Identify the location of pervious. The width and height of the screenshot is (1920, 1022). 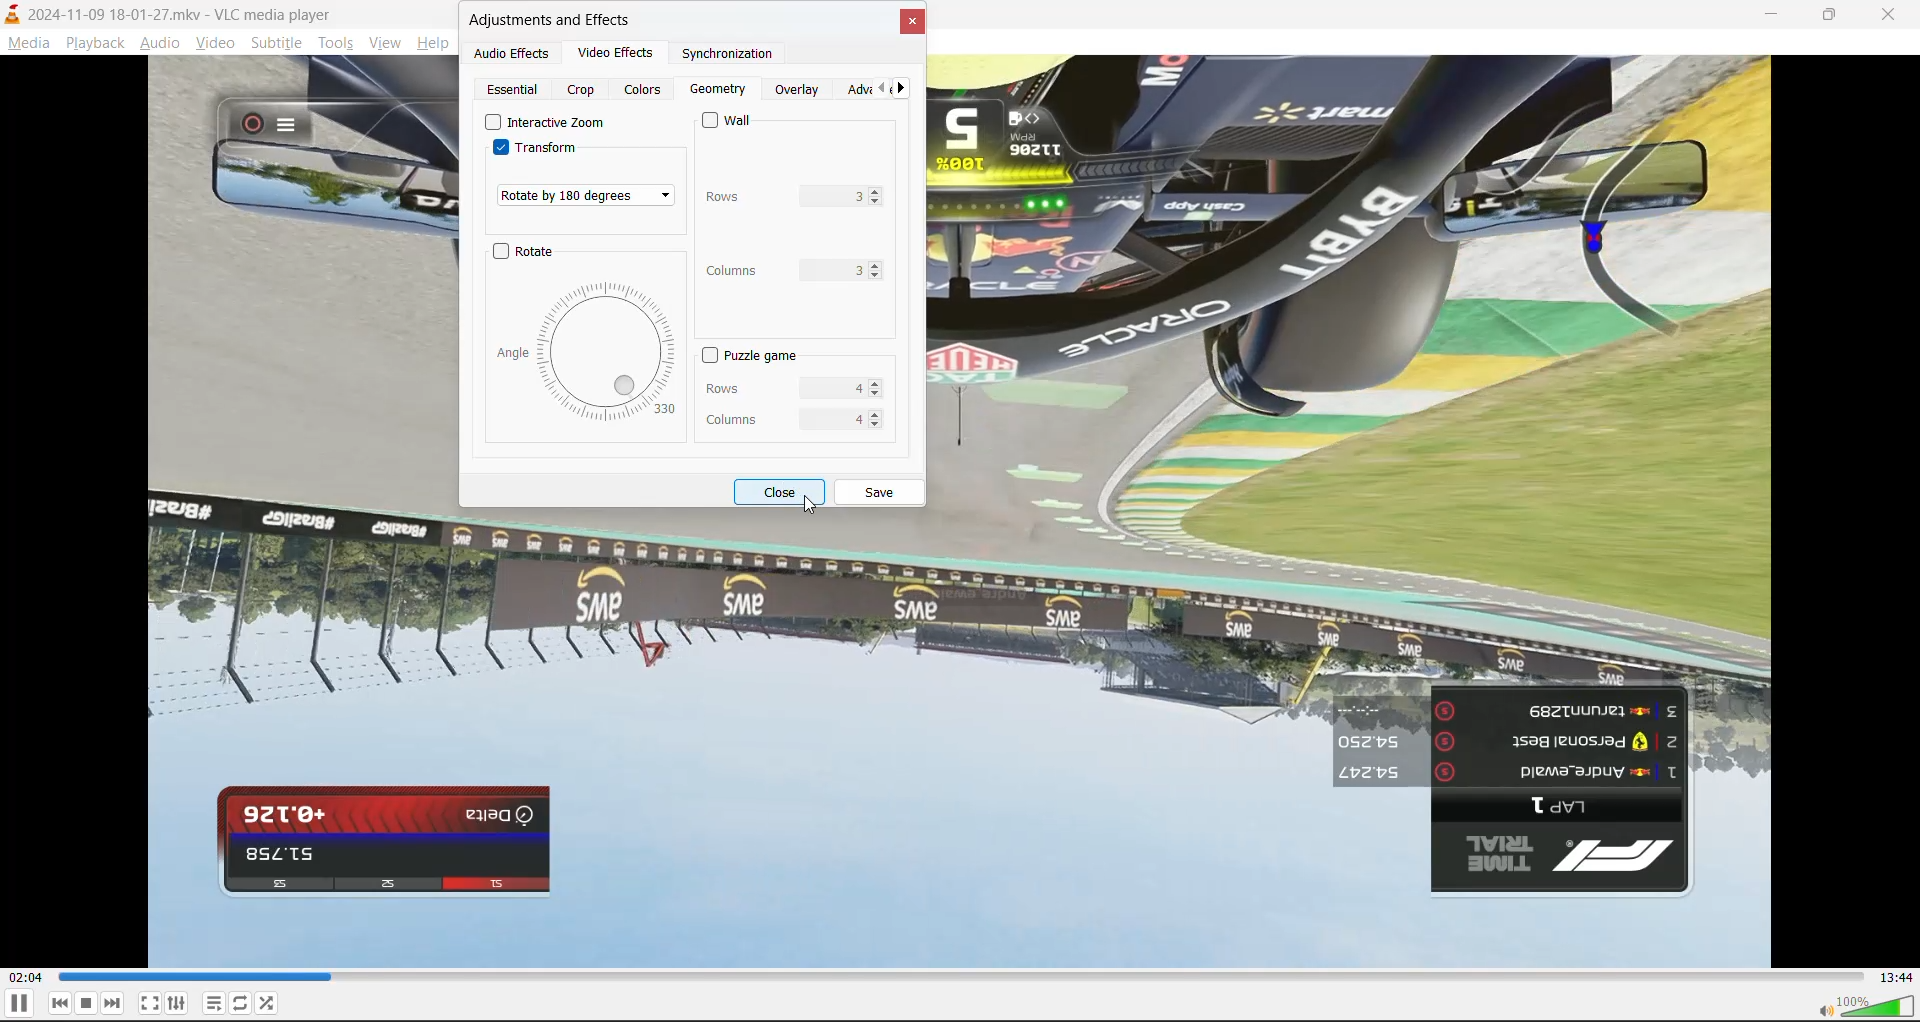
(886, 90).